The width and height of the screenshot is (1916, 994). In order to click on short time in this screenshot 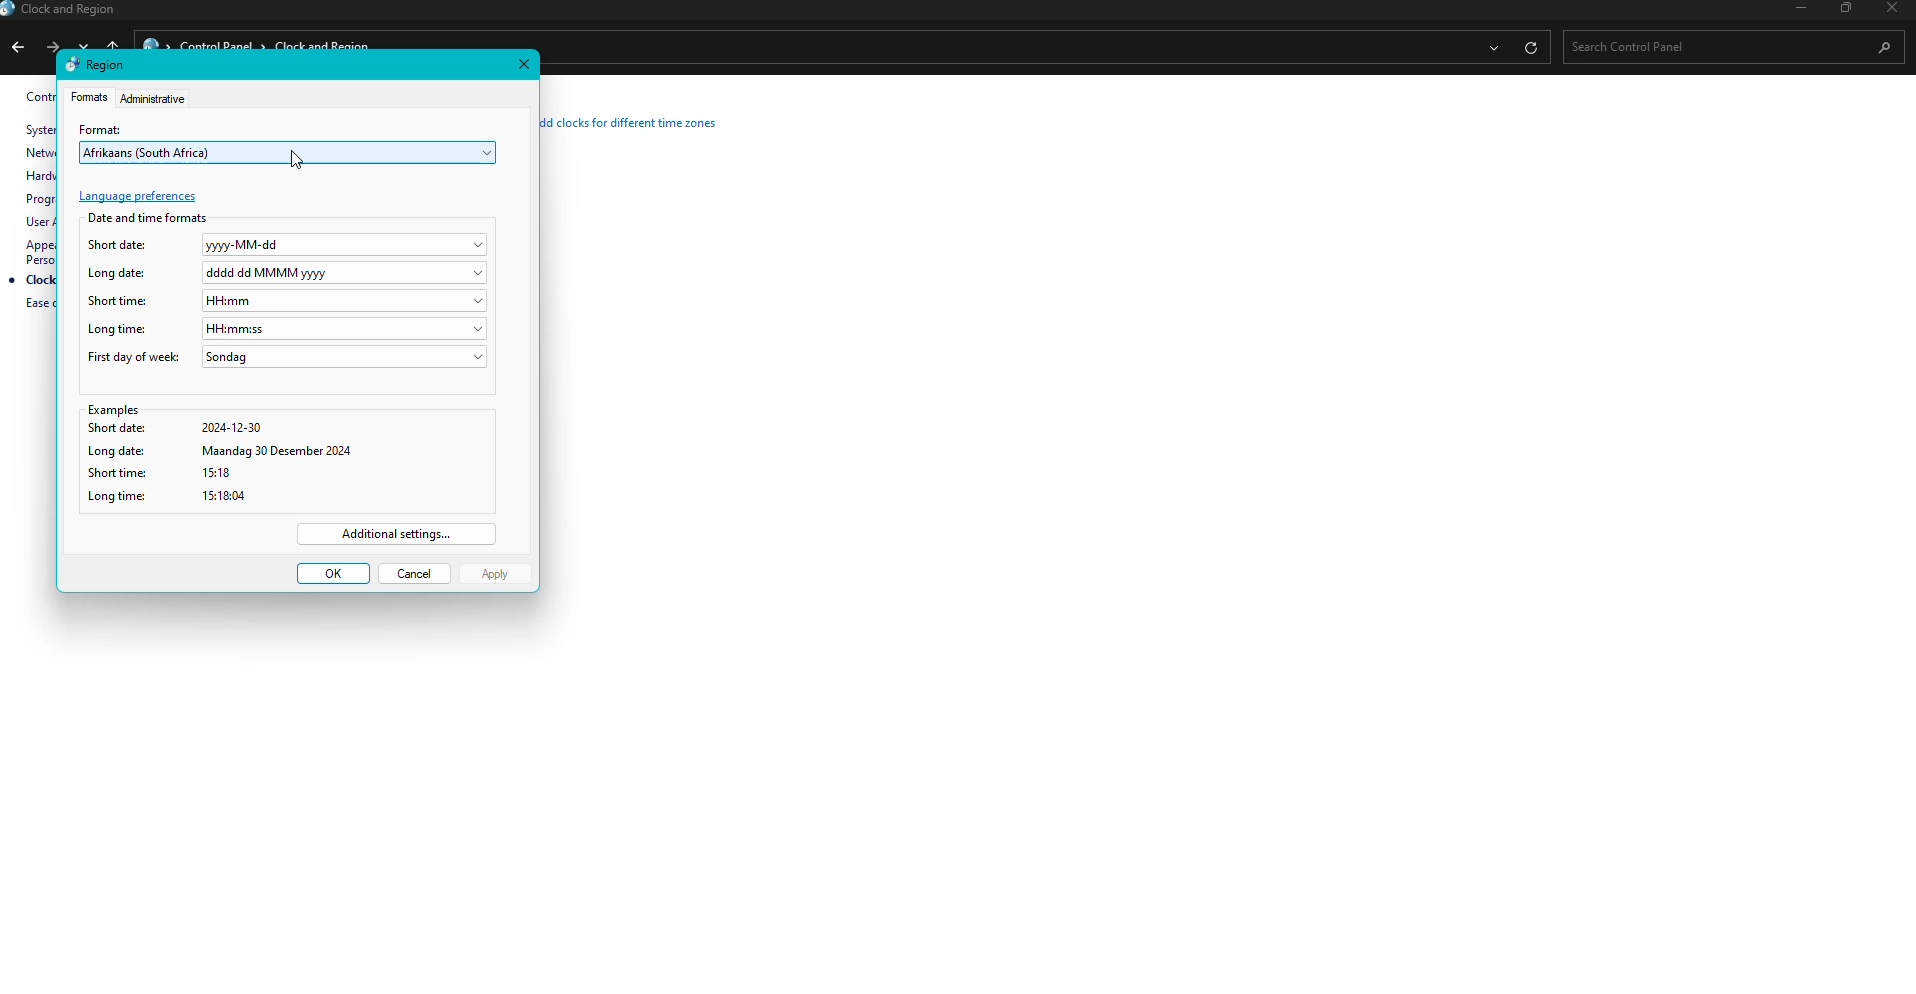, I will do `click(283, 474)`.